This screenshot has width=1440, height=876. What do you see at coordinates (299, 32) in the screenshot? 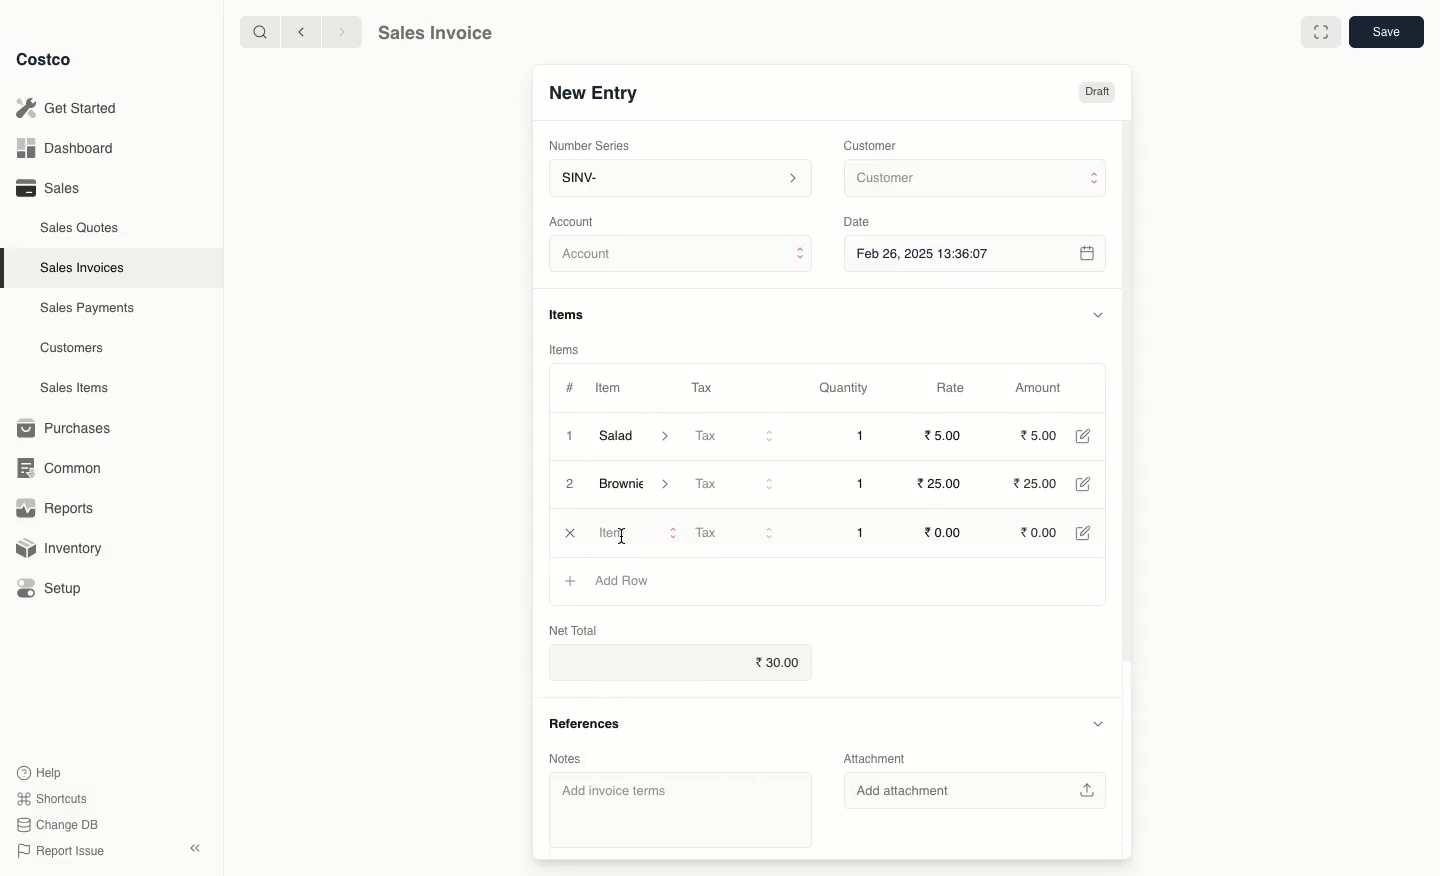
I see `Back` at bounding box center [299, 32].